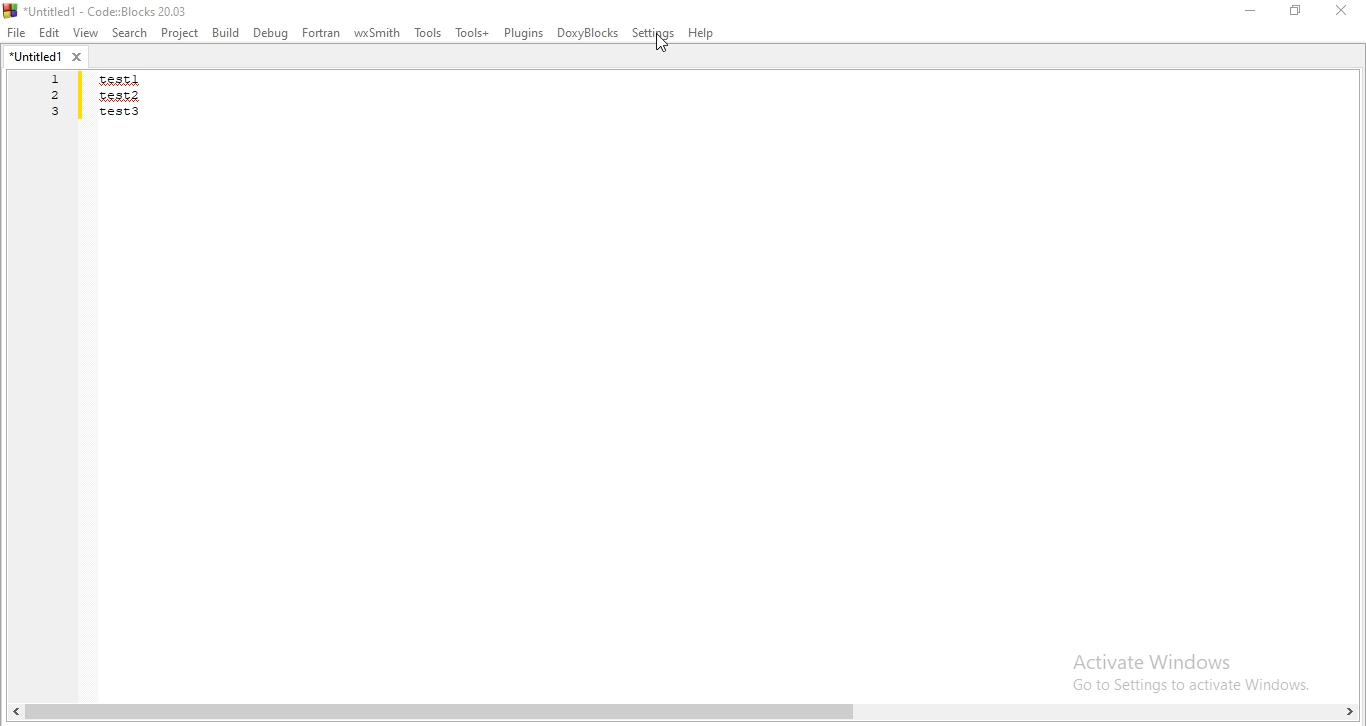  I want to click on cursor Settings, so click(664, 46).